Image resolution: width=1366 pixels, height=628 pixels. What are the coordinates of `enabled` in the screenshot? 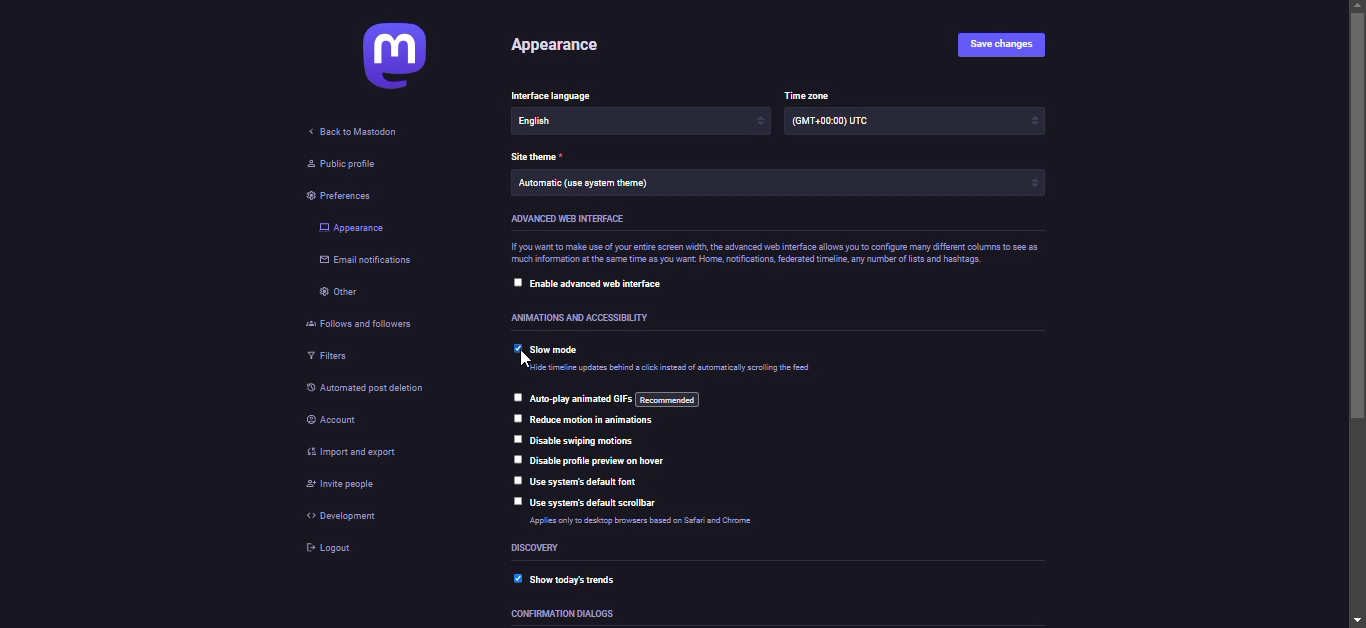 It's located at (514, 578).